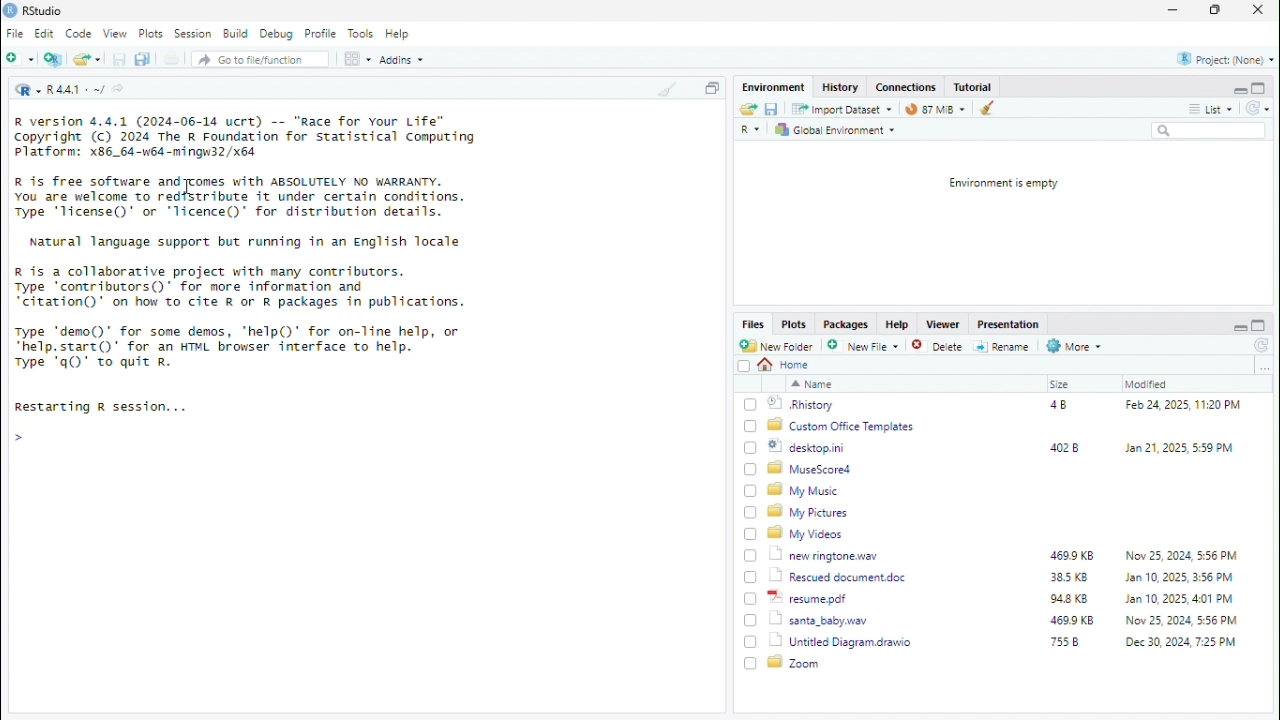  What do you see at coordinates (751, 448) in the screenshot?
I see `Checkbox` at bounding box center [751, 448].